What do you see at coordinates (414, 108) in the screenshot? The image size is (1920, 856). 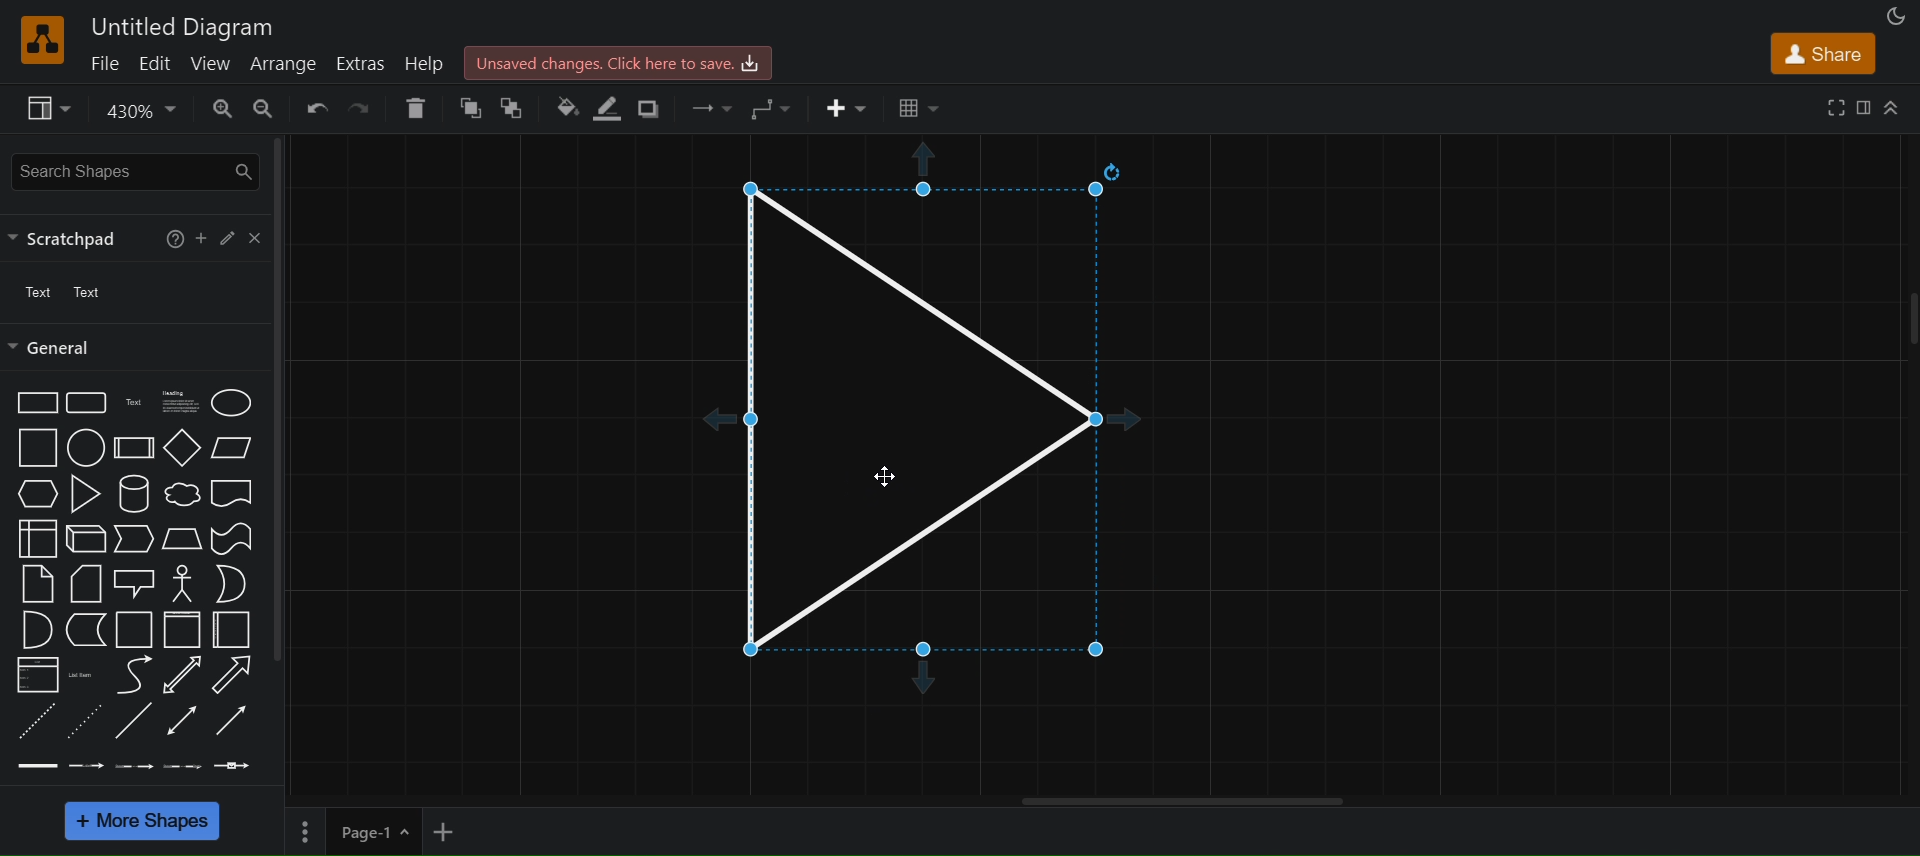 I see `delete` at bounding box center [414, 108].